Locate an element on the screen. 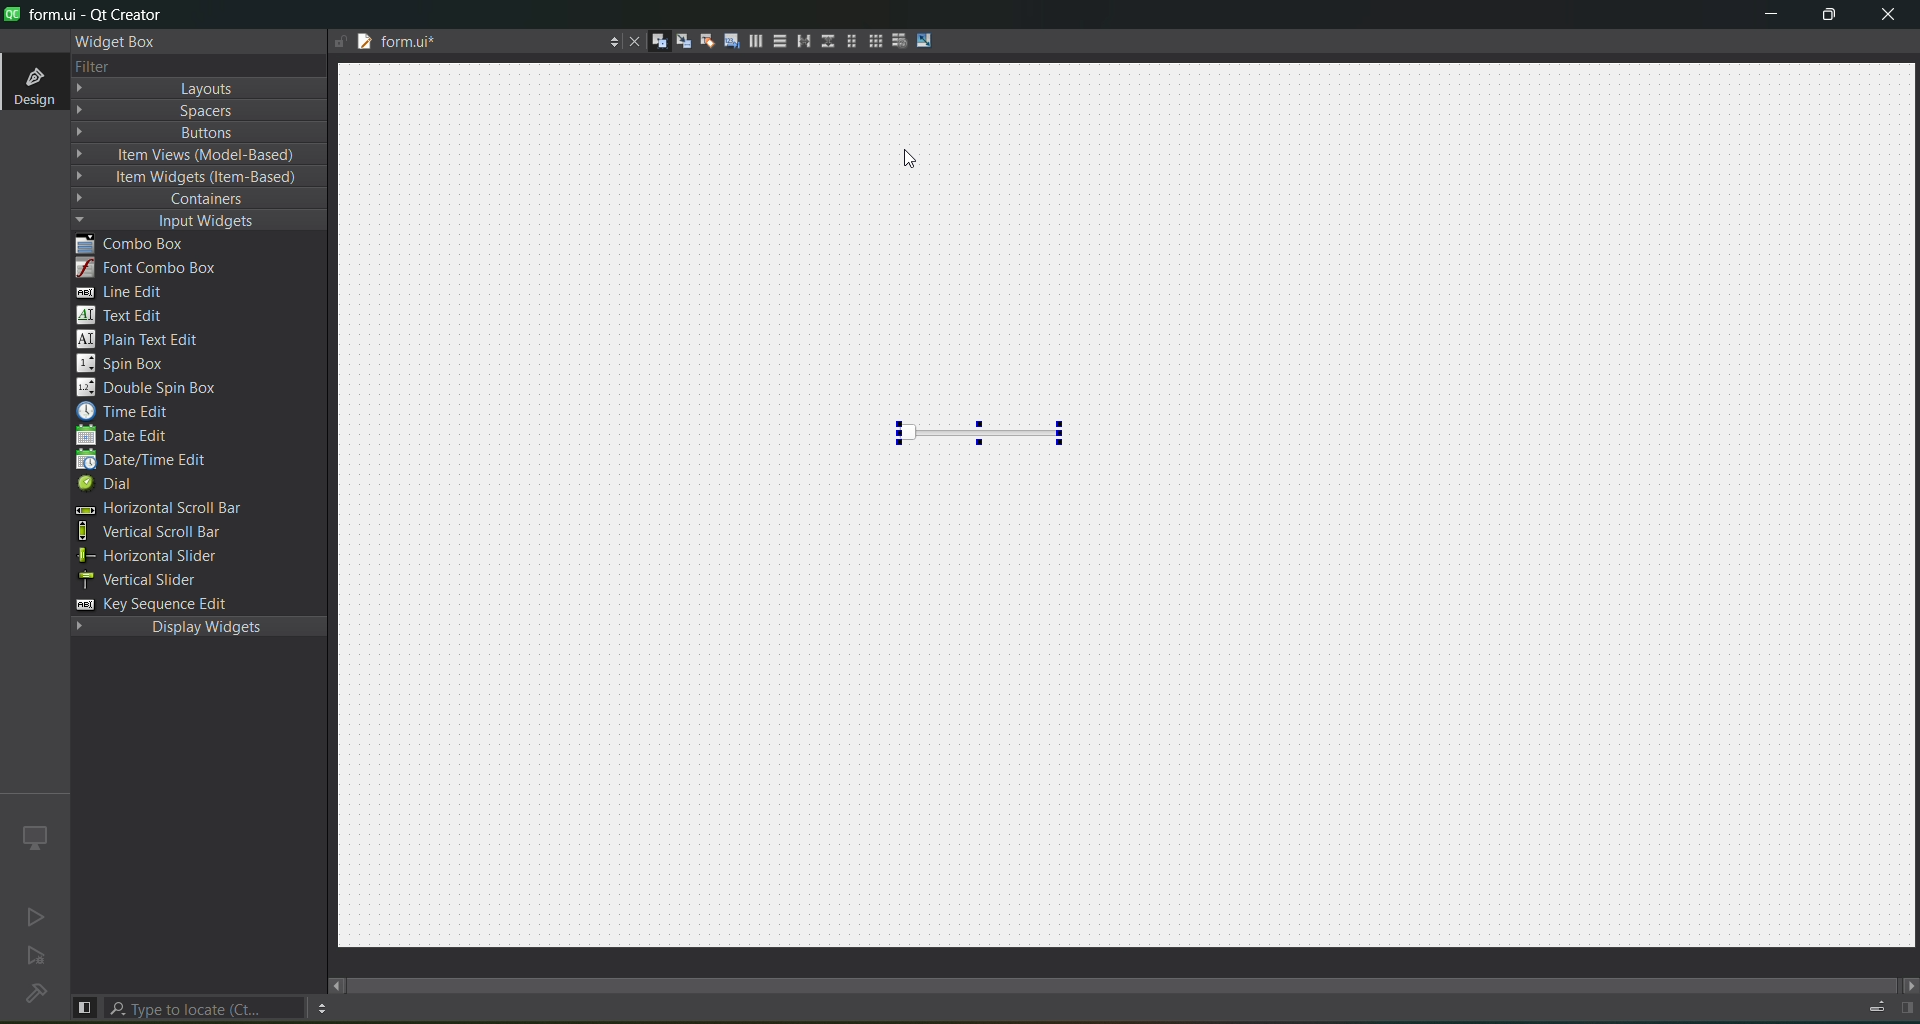  maximize is located at coordinates (1833, 20).